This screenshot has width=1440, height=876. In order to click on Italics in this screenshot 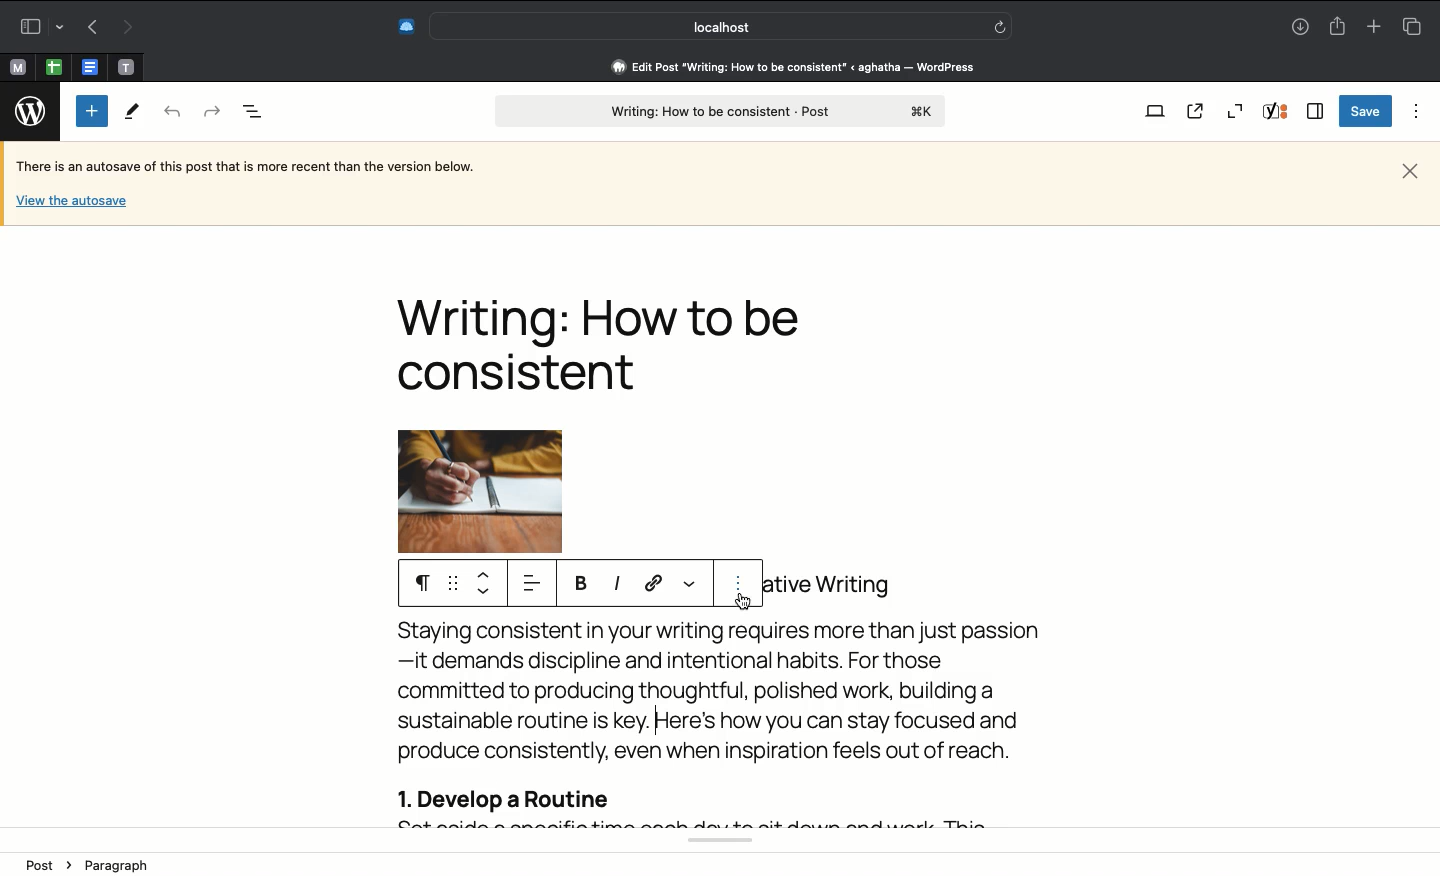, I will do `click(617, 584)`.